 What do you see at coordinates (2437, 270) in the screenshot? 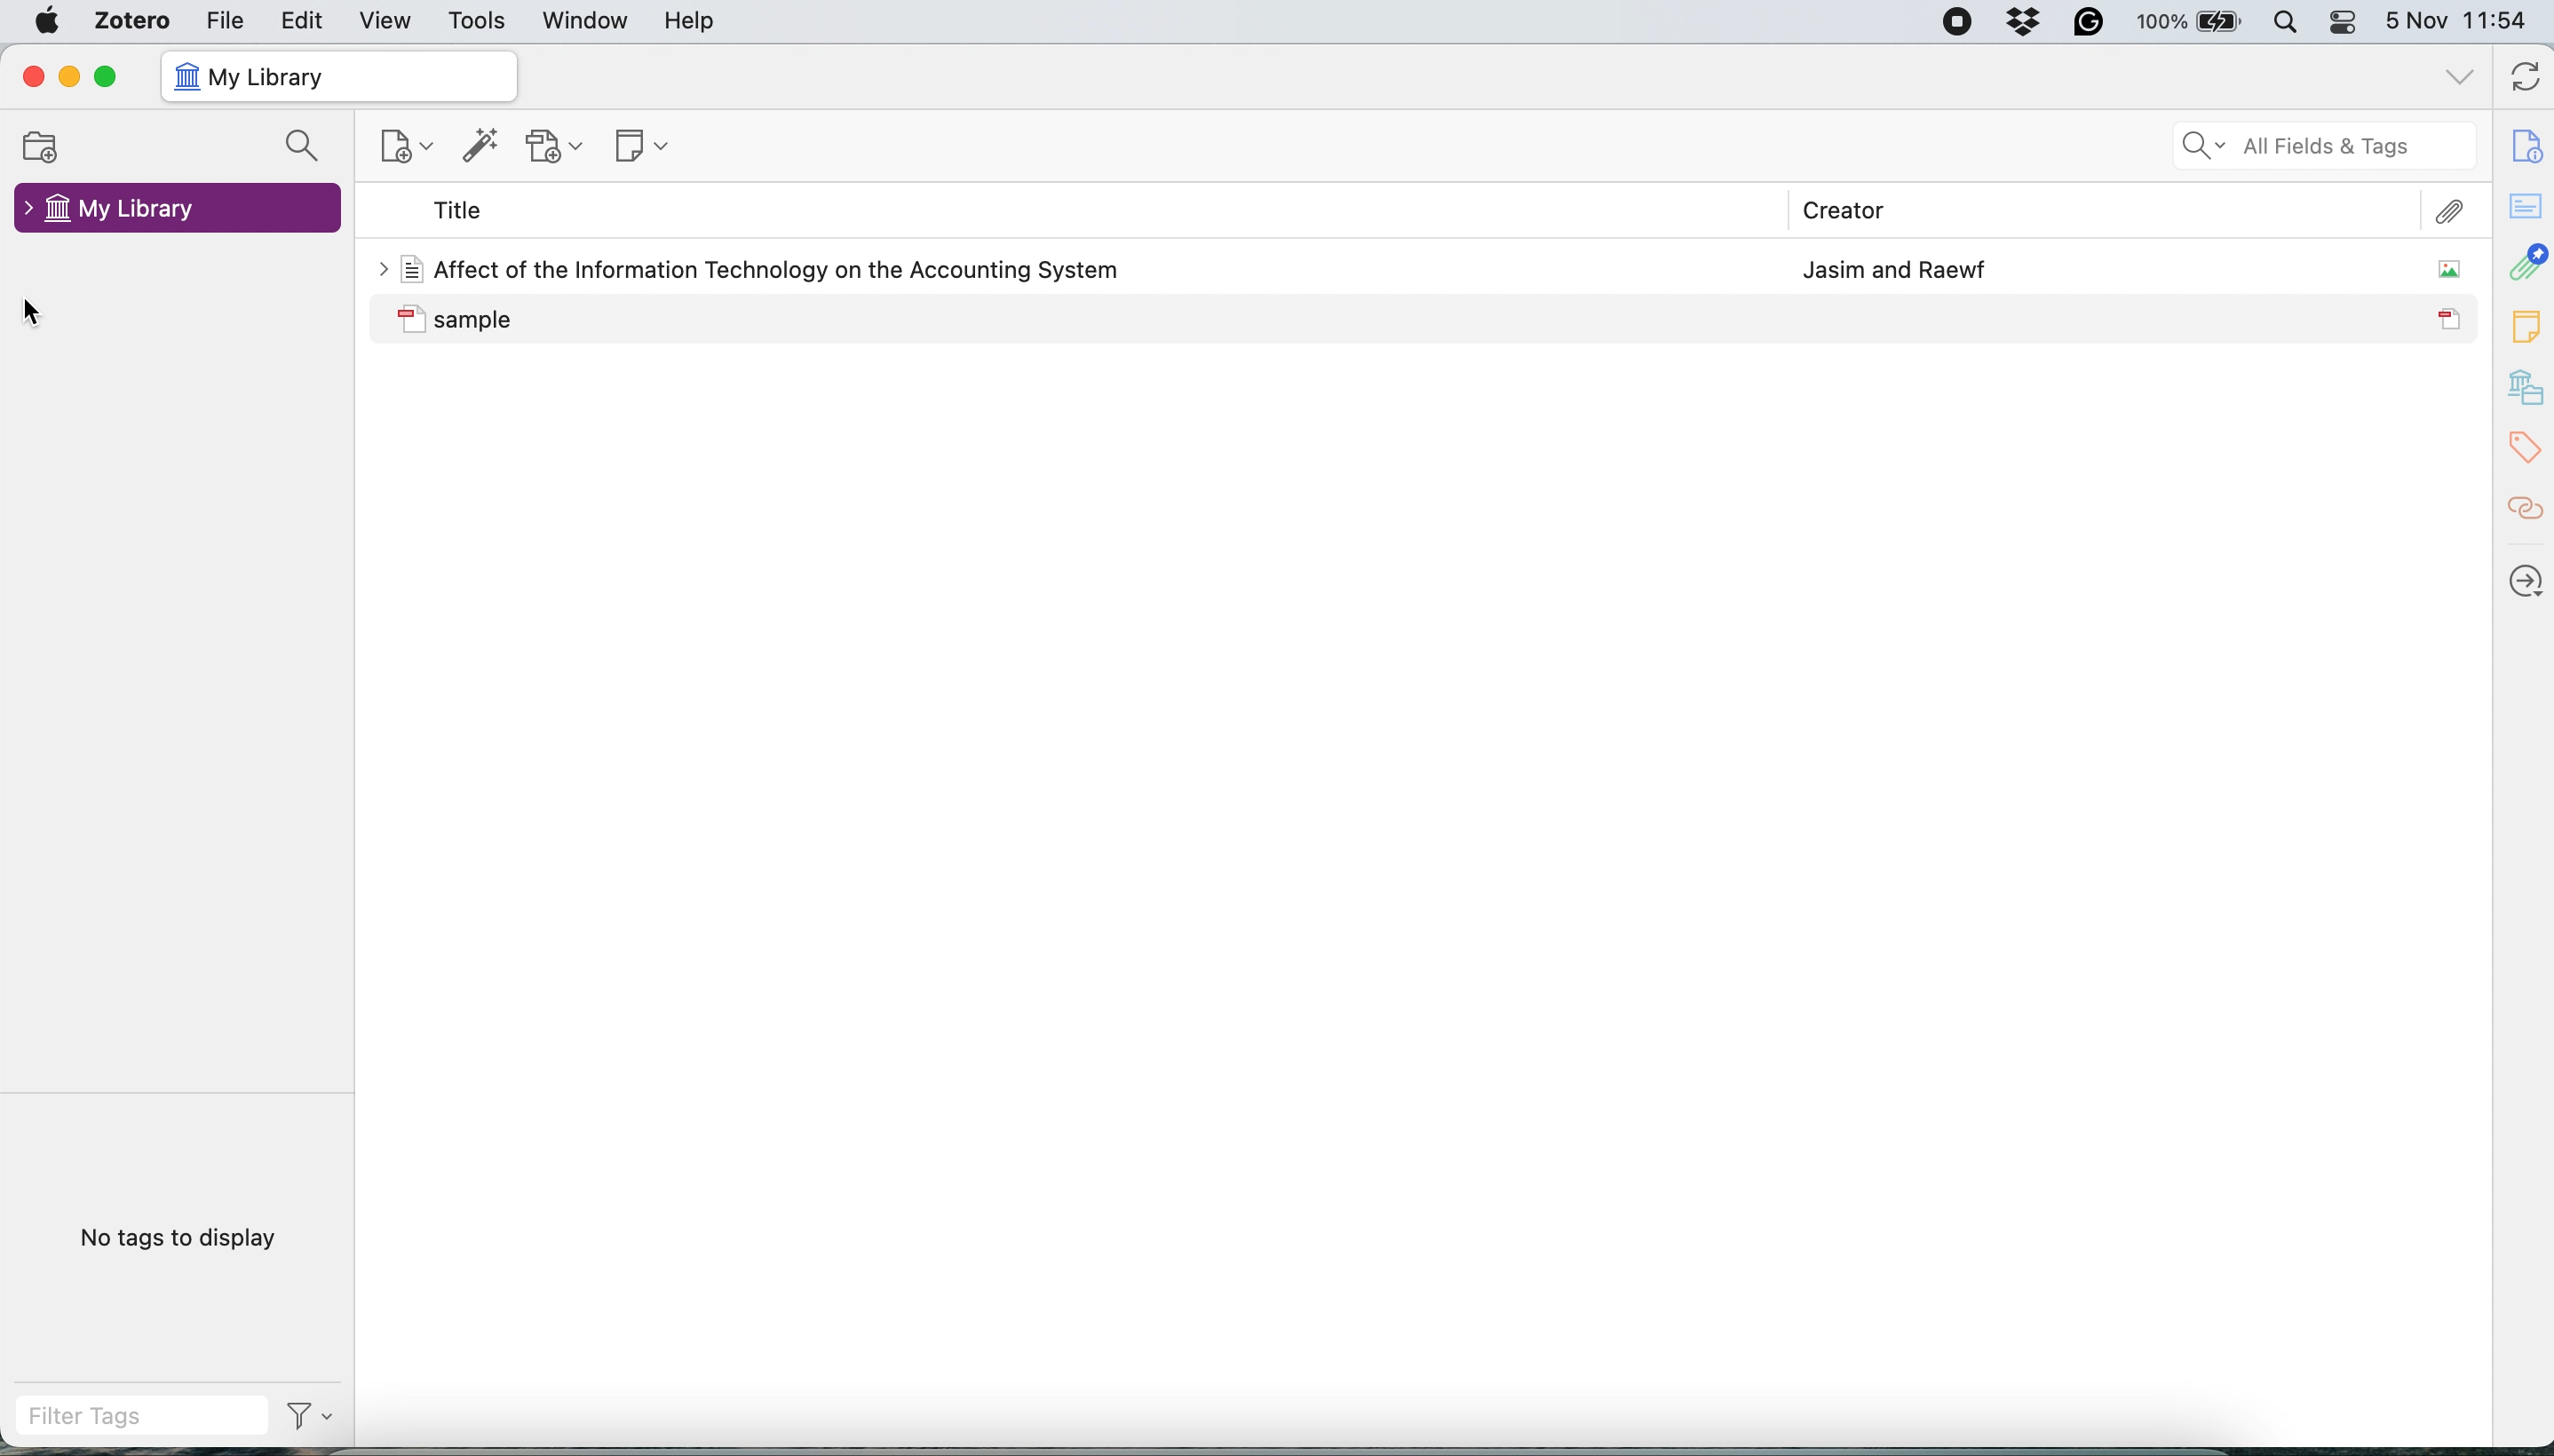
I see `Image icon` at bounding box center [2437, 270].